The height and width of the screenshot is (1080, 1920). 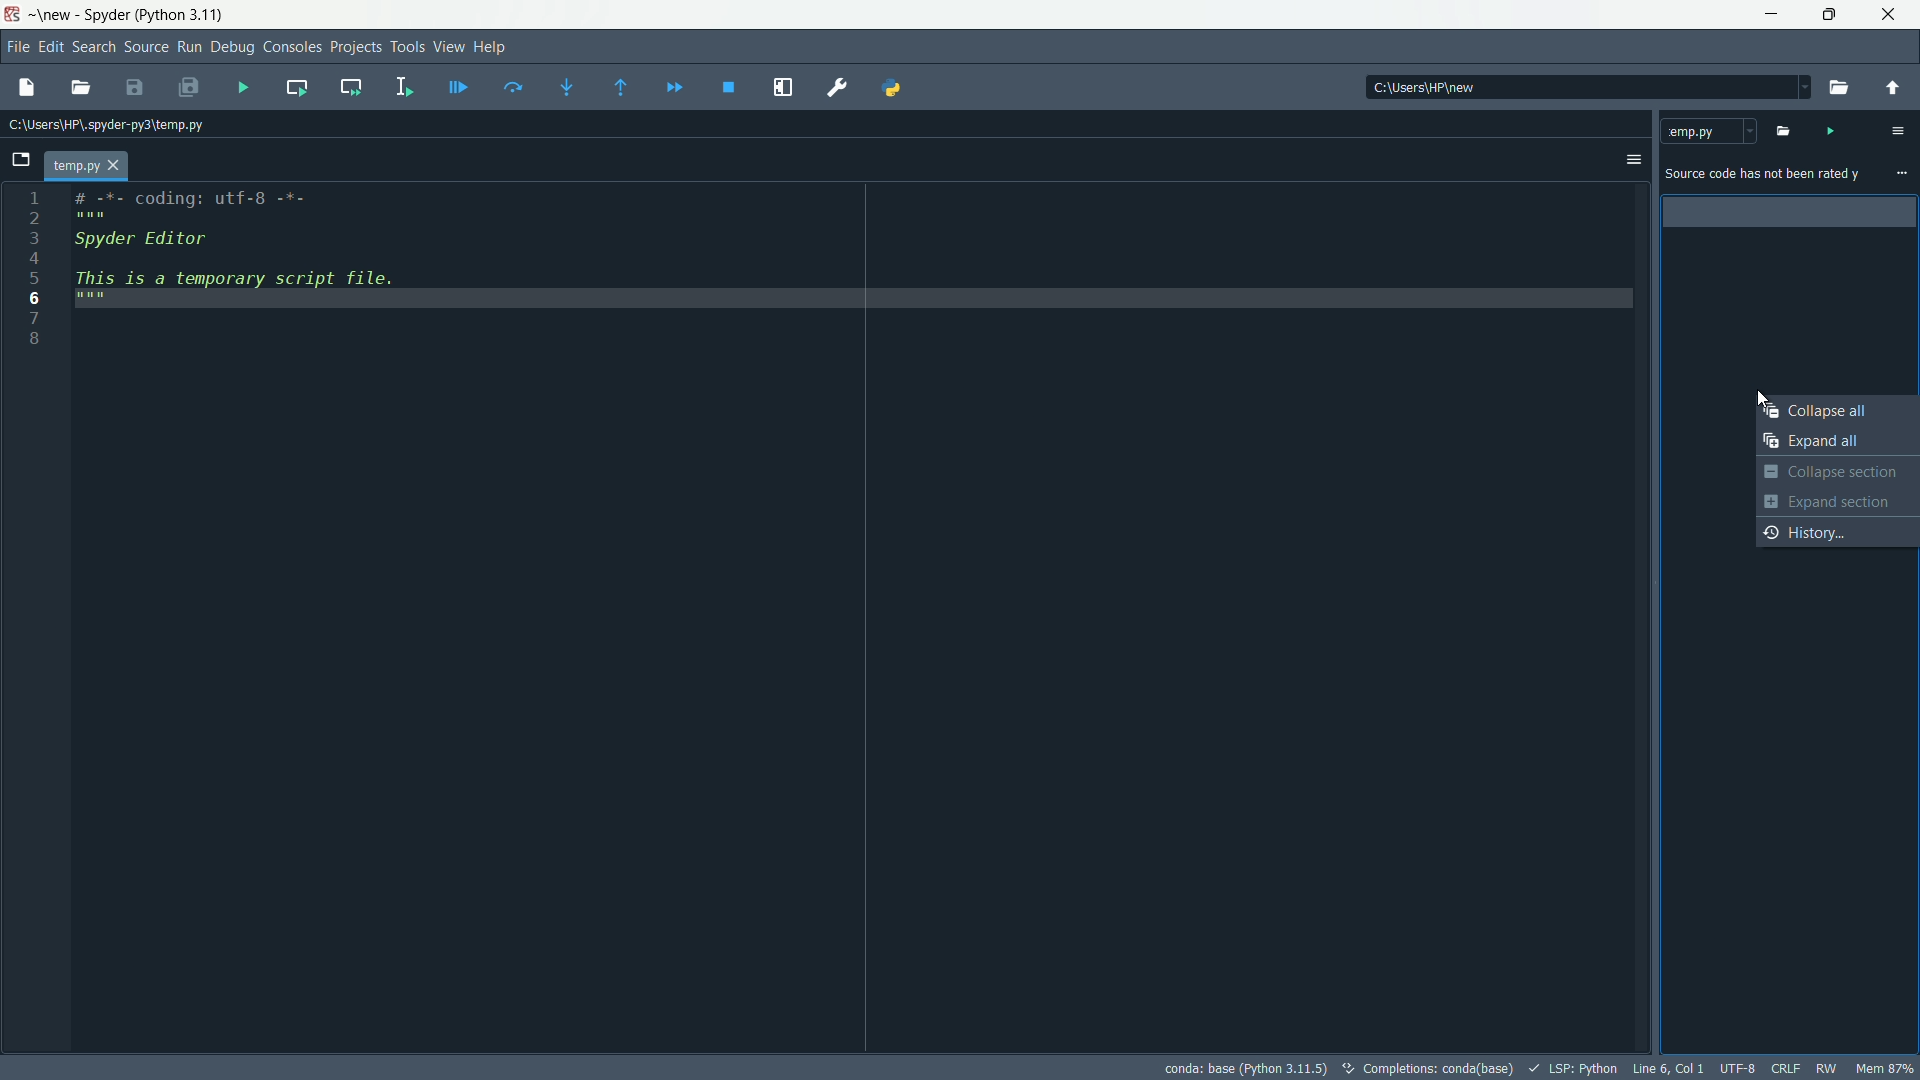 What do you see at coordinates (895, 87) in the screenshot?
I see `python path manager` at bounding box center [895, 87].